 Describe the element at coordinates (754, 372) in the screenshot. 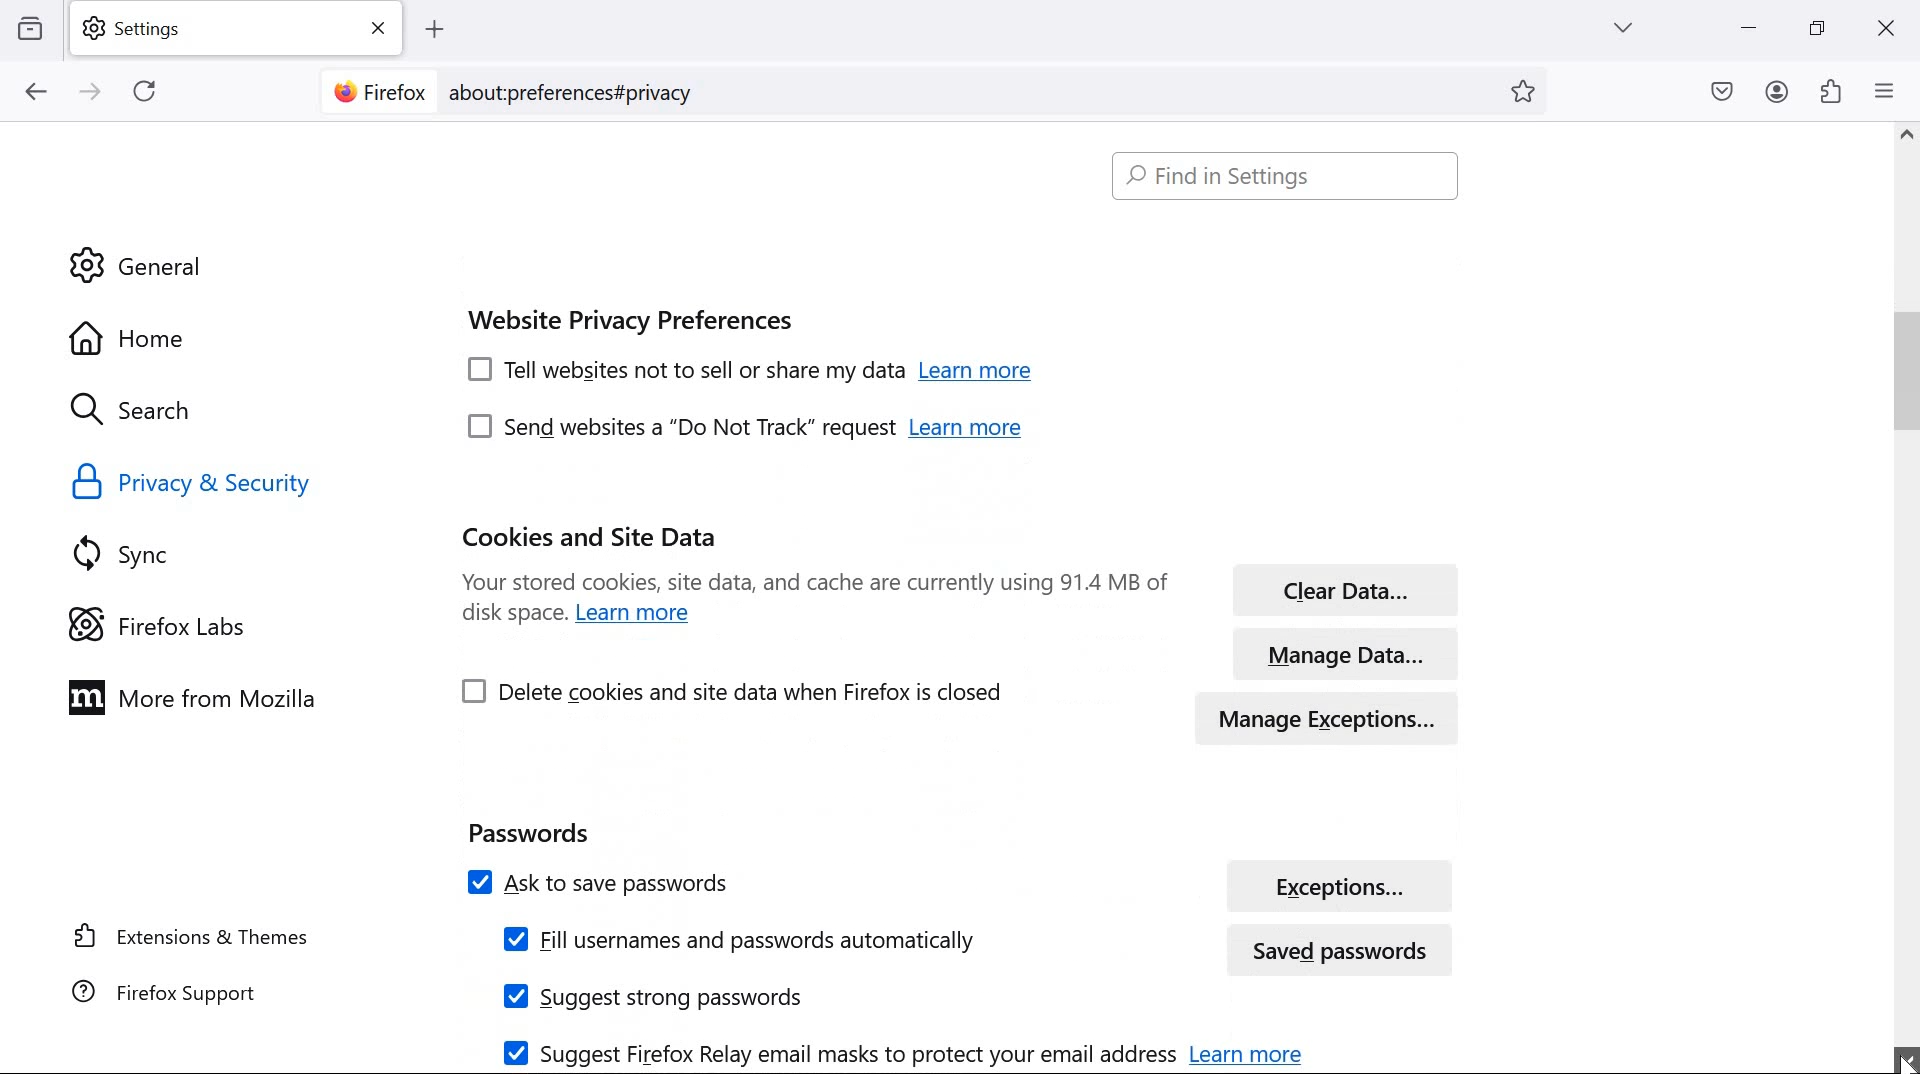

I see `[7] Tell websites not to sell or share my data Learn more` at that location.